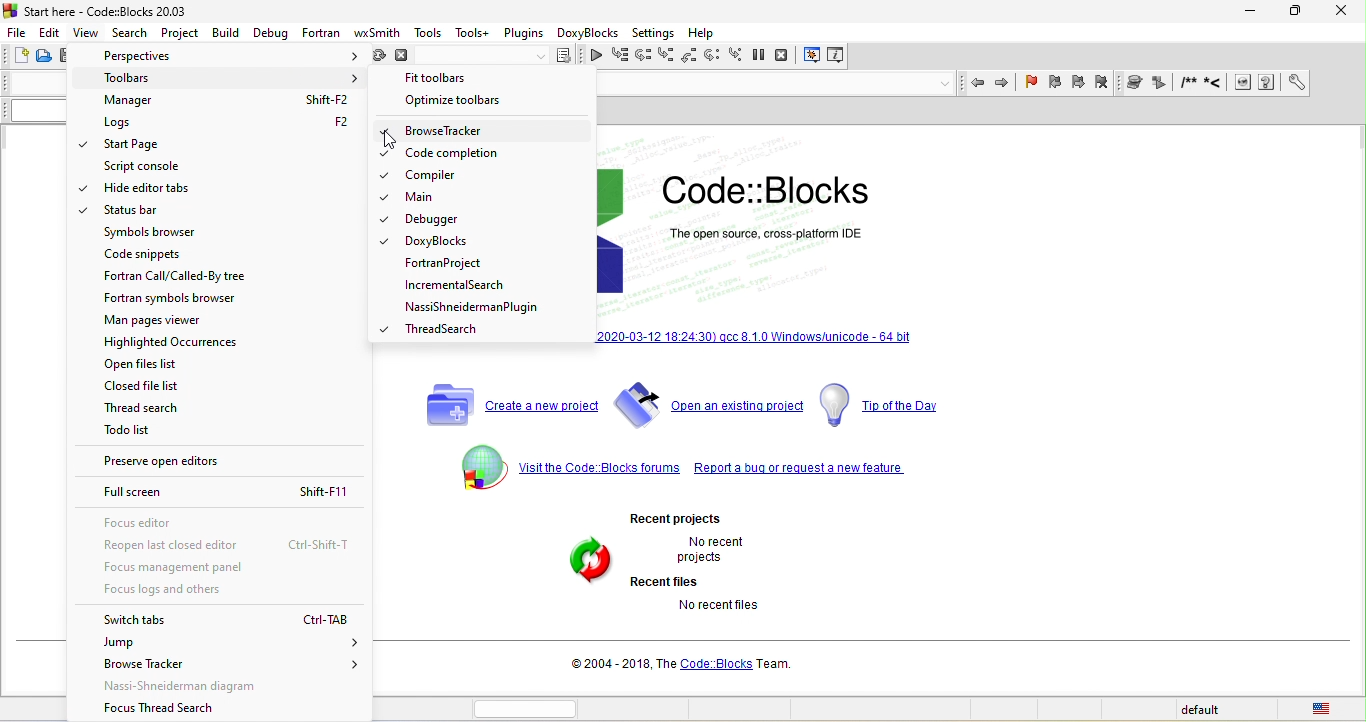  I want to click on 2004-2018 the code blocks team, so click(677, 667).